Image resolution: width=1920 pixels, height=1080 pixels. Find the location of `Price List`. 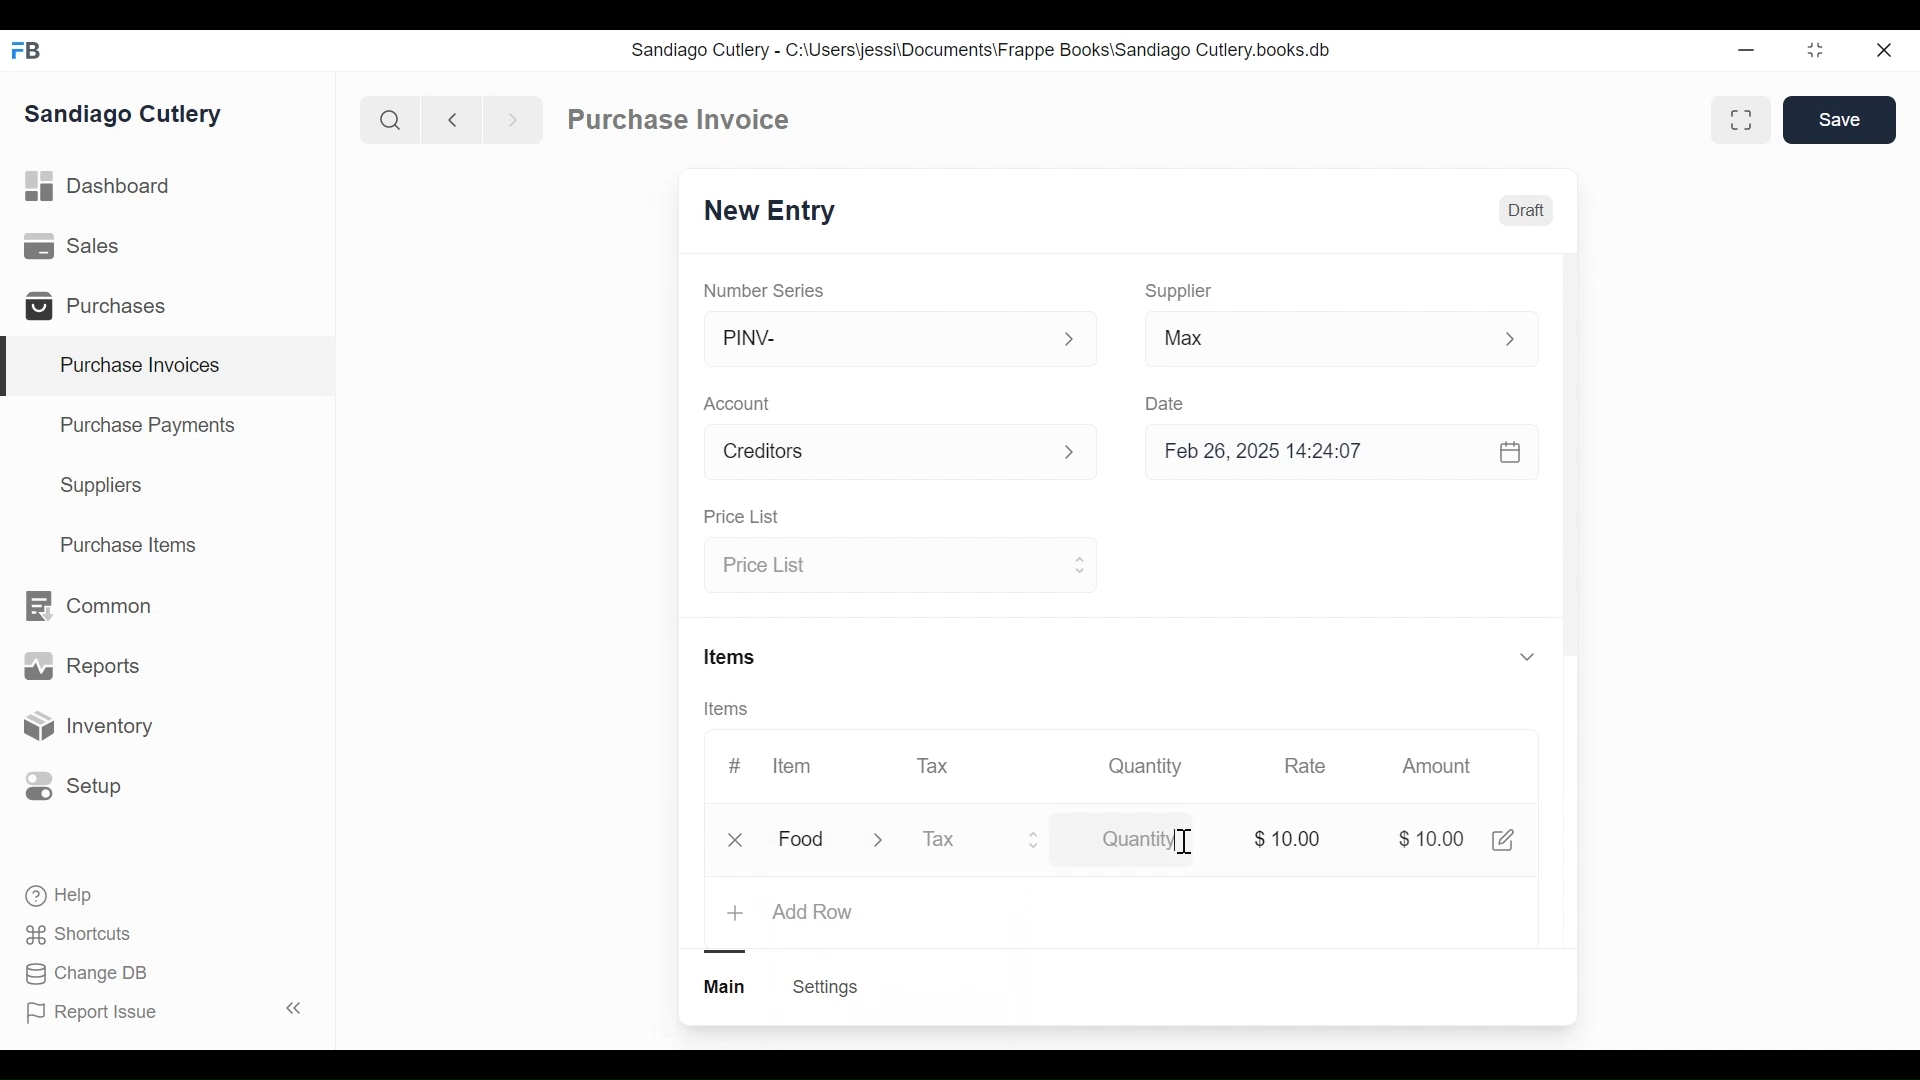

Price List is located at coordinates (882, 567).